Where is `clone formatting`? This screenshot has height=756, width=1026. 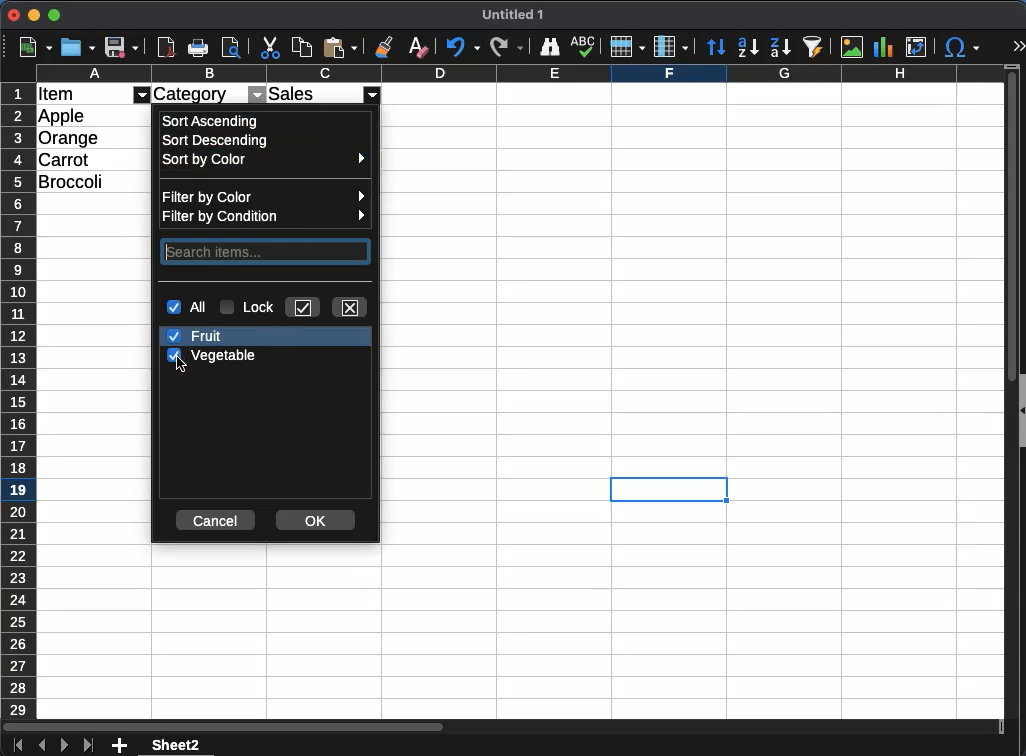
clone formatting is located at coordinates (383, 47).